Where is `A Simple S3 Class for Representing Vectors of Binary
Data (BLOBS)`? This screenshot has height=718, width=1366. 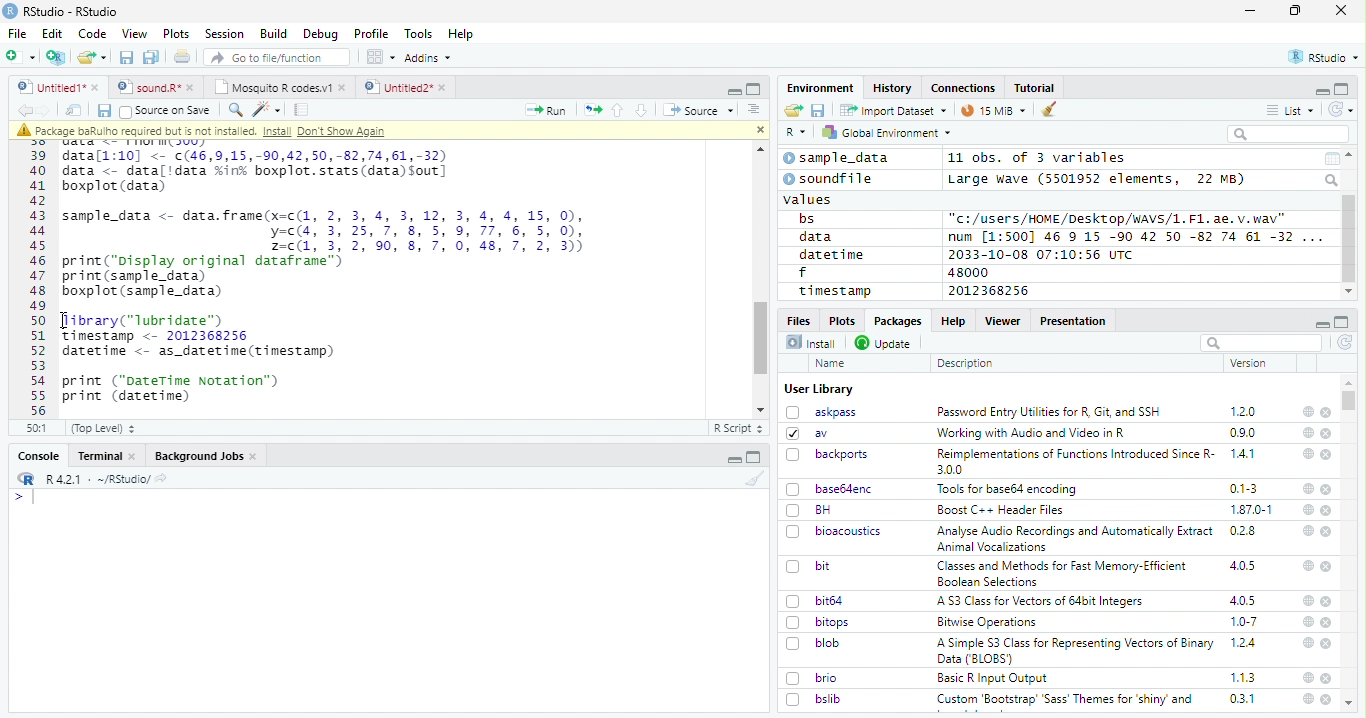 A Simple S3 Class for Representing Vectors of Binary
Data (BLOBS) is located at coordinates (1077, 650).